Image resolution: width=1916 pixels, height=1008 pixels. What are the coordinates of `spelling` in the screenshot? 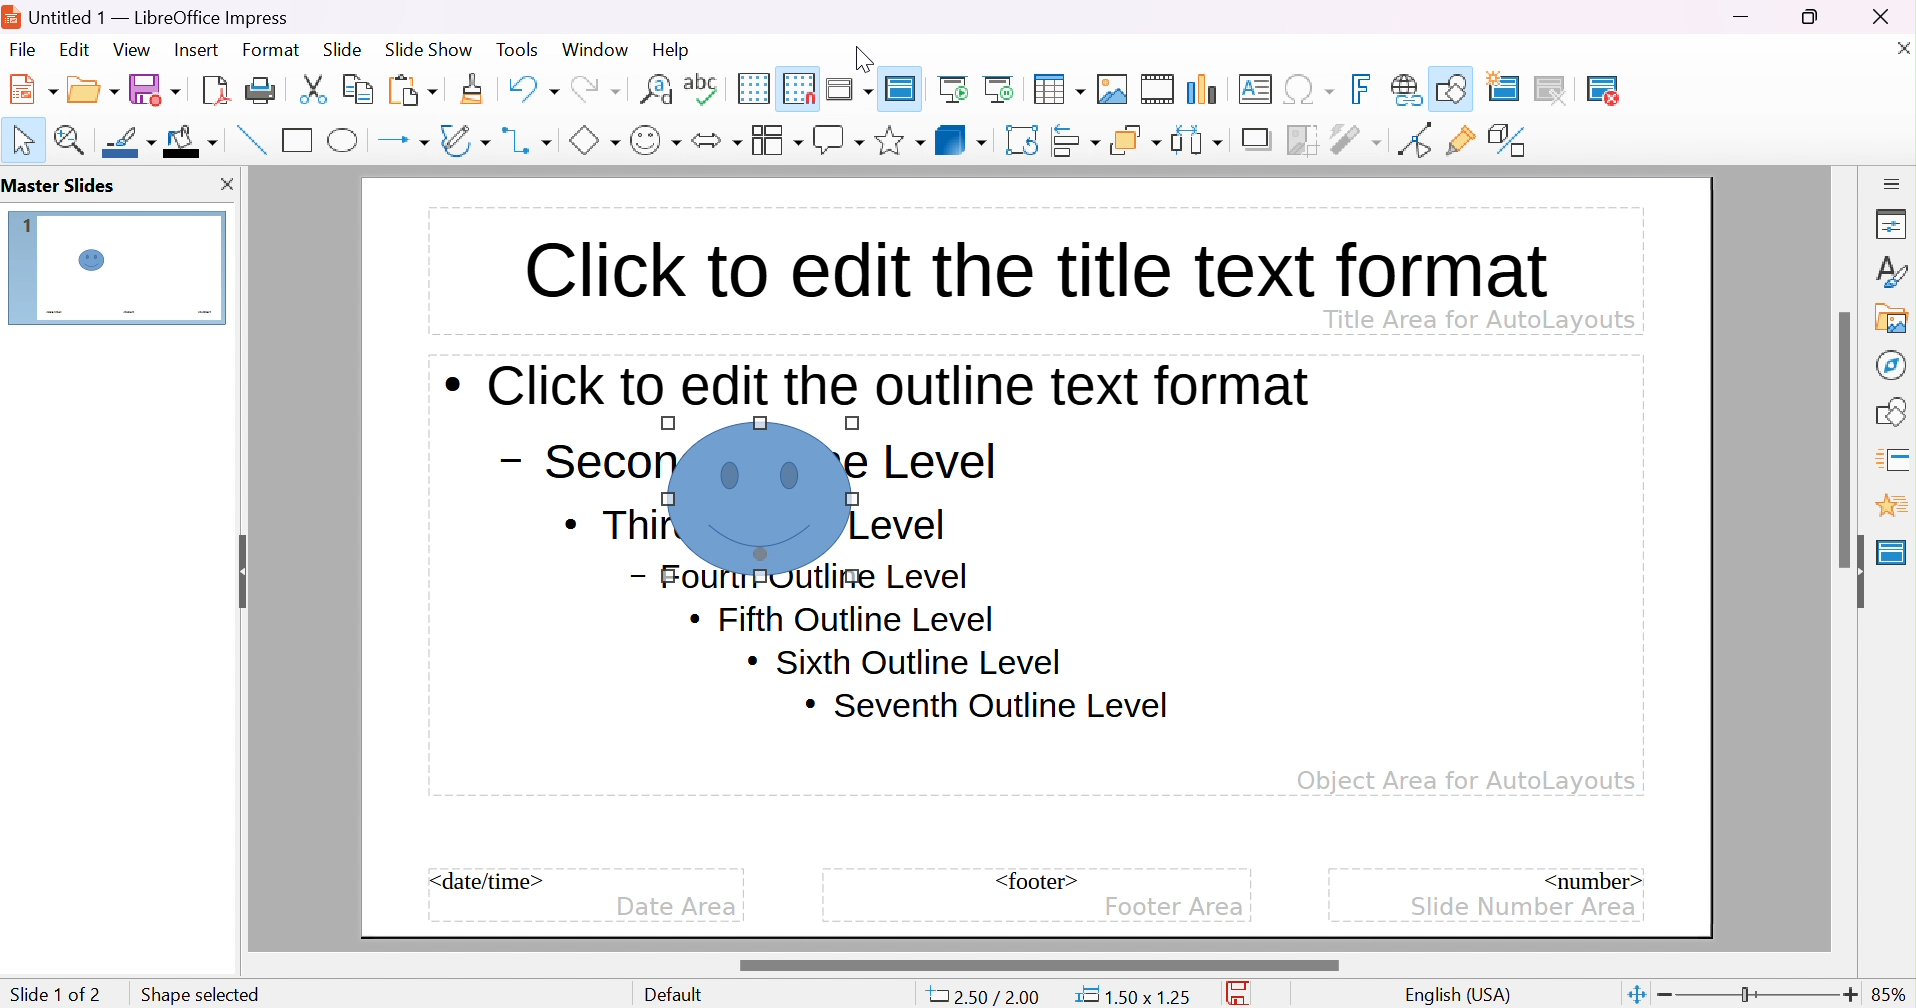 It's located at (701, 84).